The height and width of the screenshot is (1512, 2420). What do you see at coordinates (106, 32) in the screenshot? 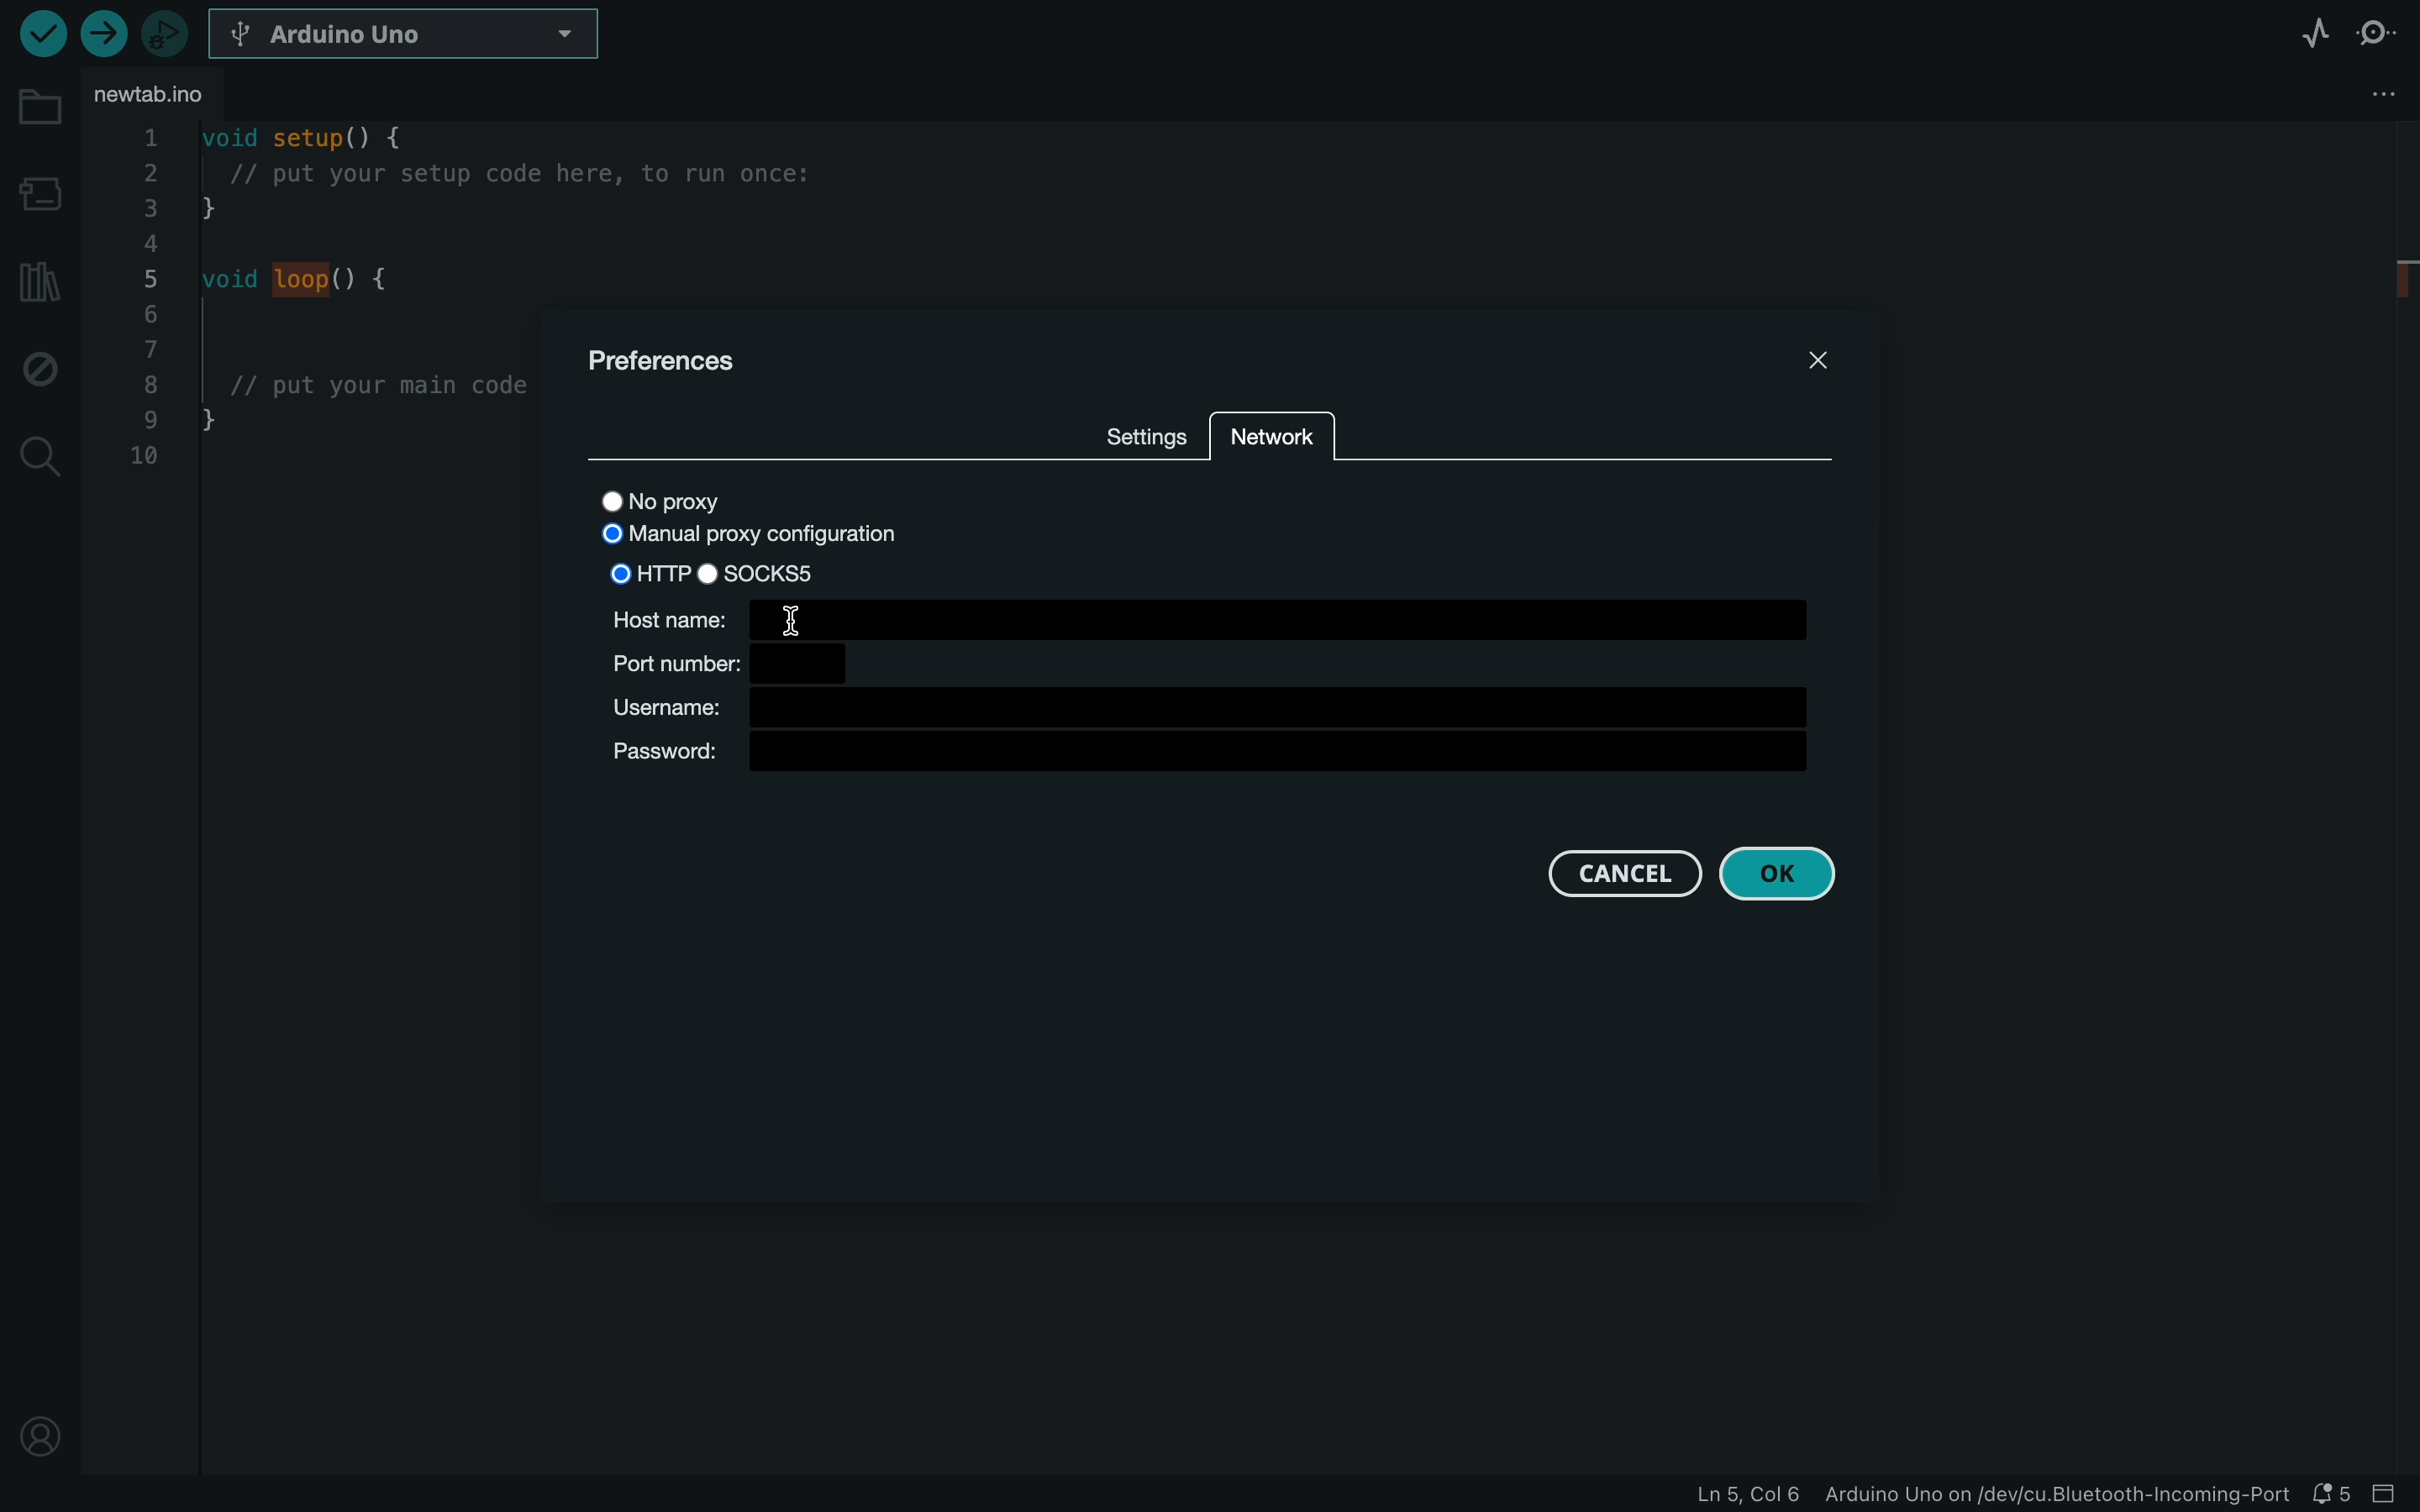
I see `upload` at bounding box center [106, 32].